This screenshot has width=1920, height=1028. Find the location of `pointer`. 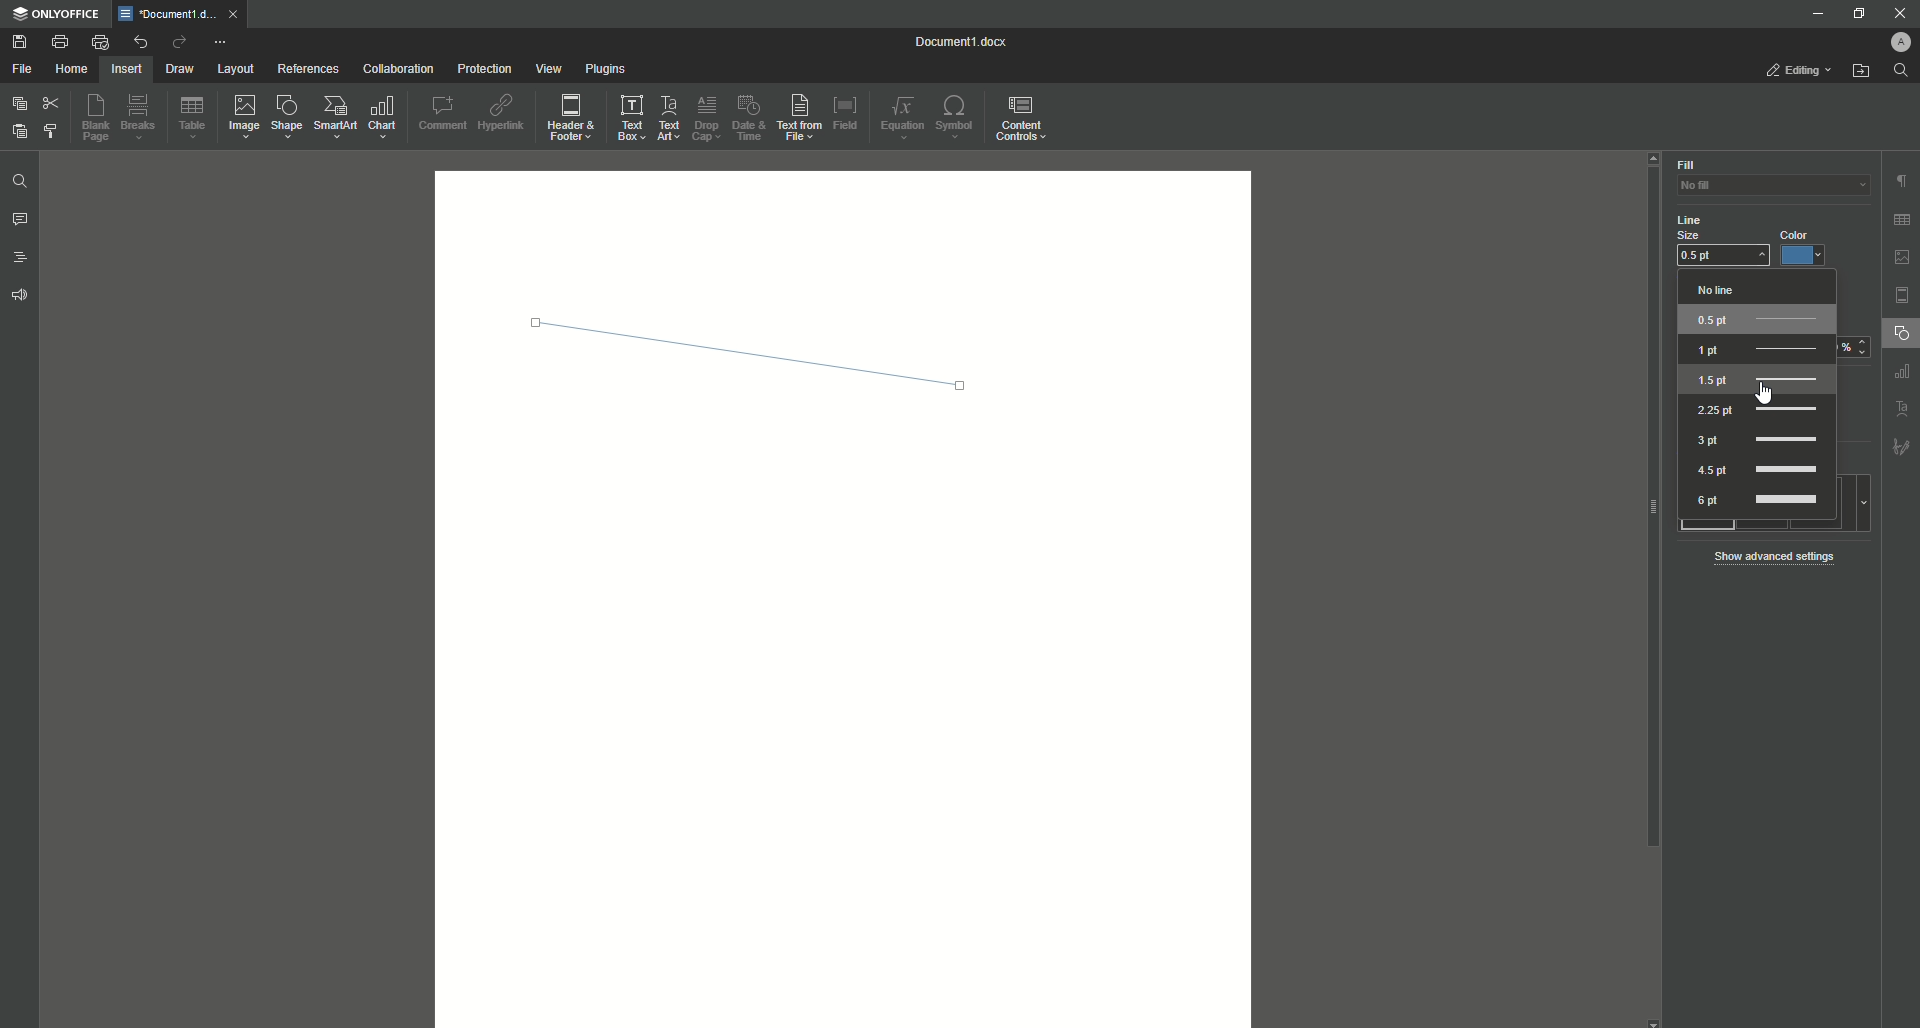

pointer is located at coordinates (1766, 401).